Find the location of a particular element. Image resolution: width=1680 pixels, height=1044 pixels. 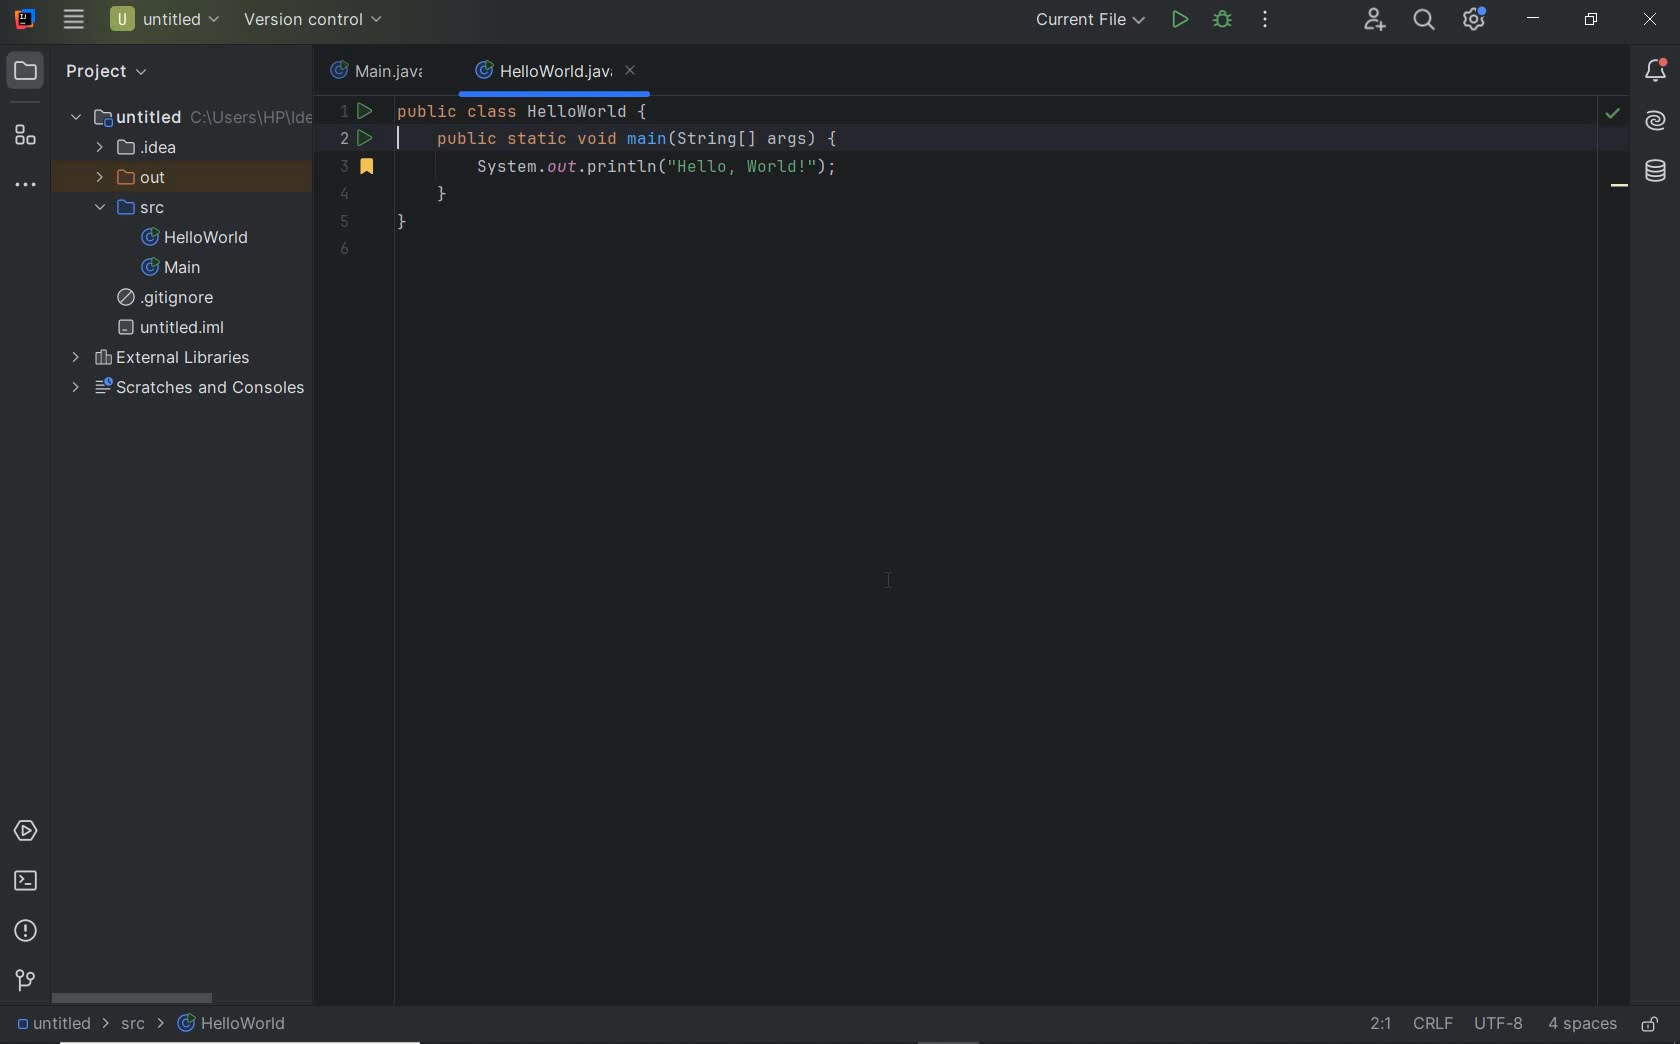

database is located at coordinates (1656, 174).